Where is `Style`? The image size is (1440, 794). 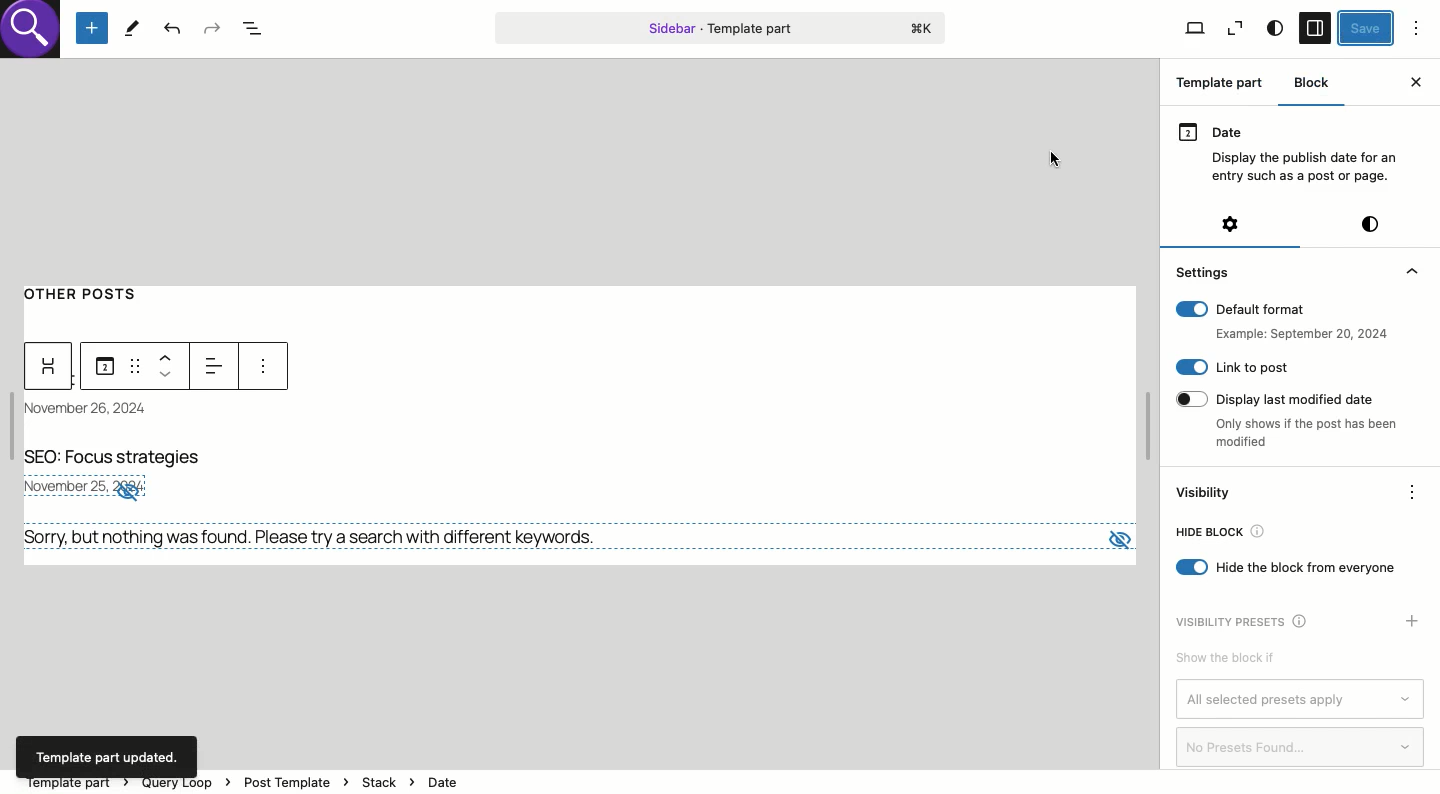 Style is located at coordinates (1370, 224).